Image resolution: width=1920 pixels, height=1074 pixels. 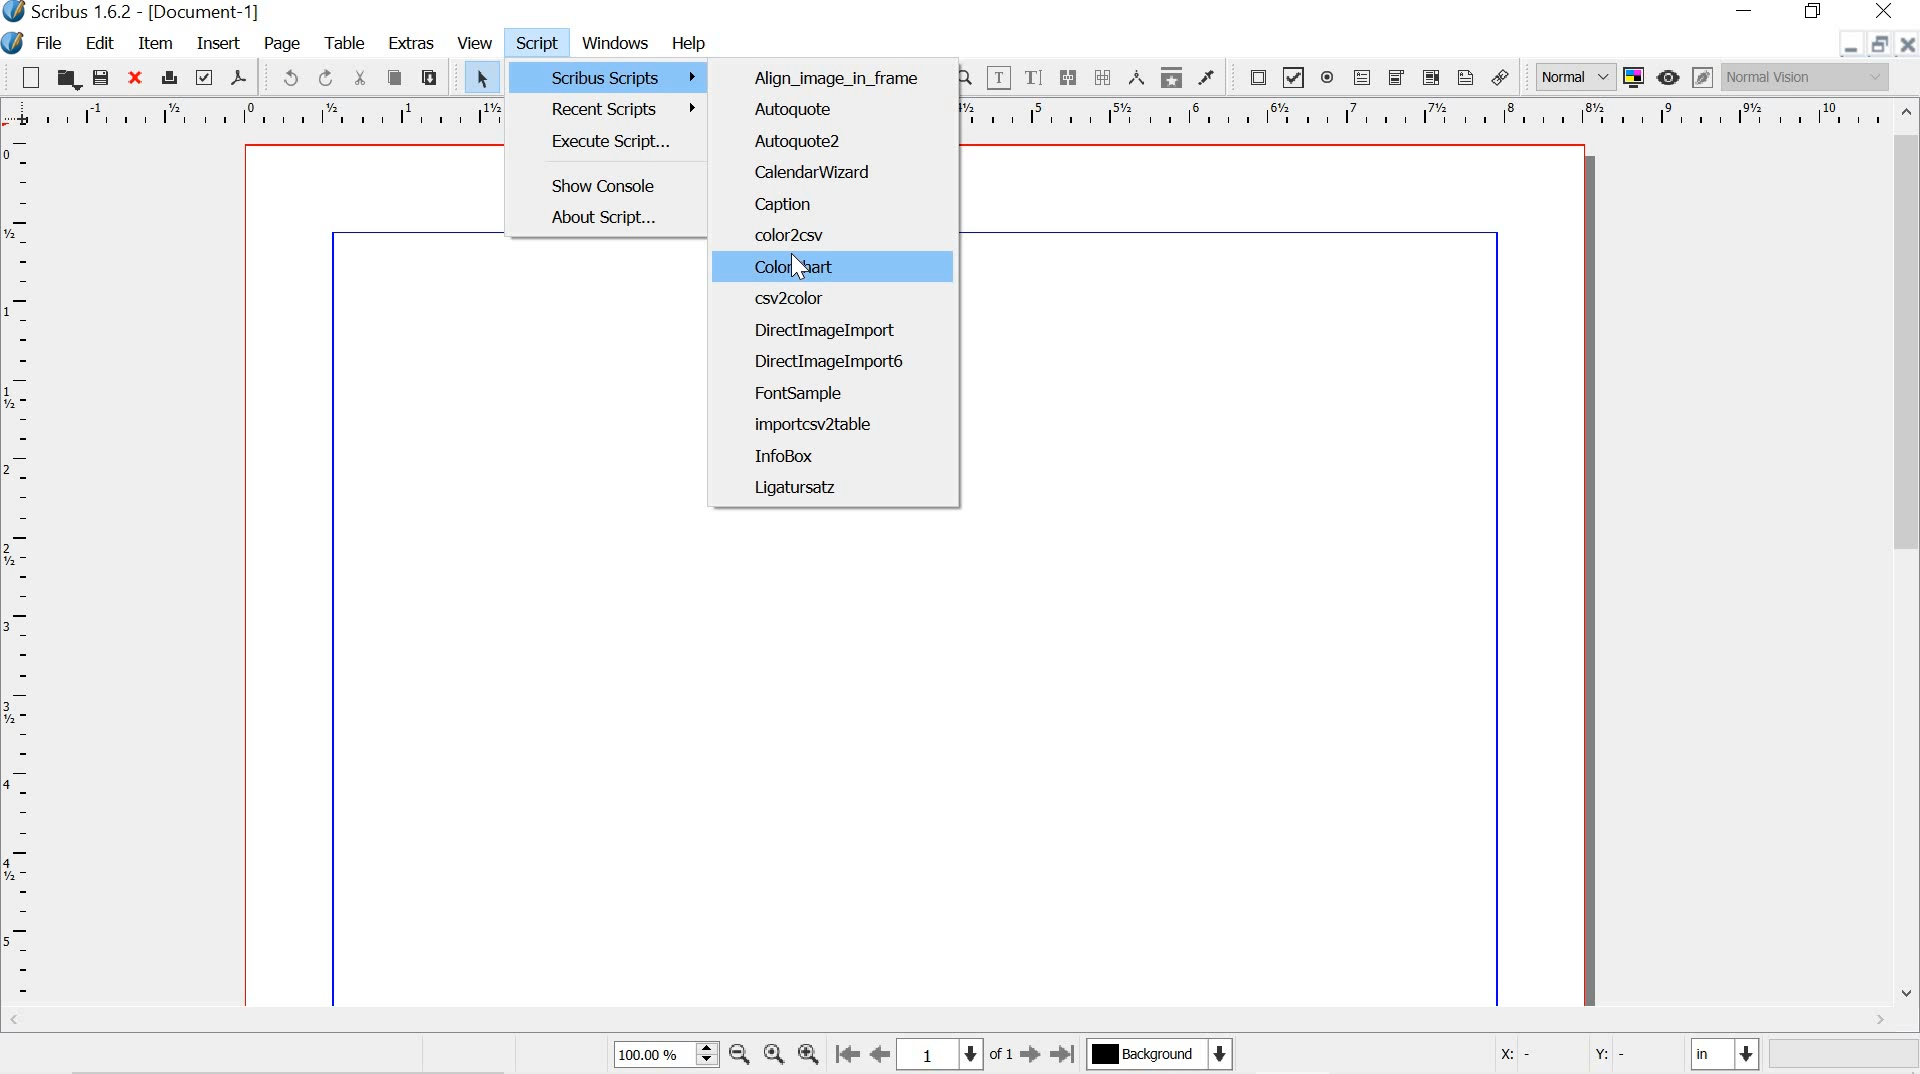 What do you see at coordinates (1671, 76) in the screenshot?
I see `preview mode` at bounding box center [1671, 76].